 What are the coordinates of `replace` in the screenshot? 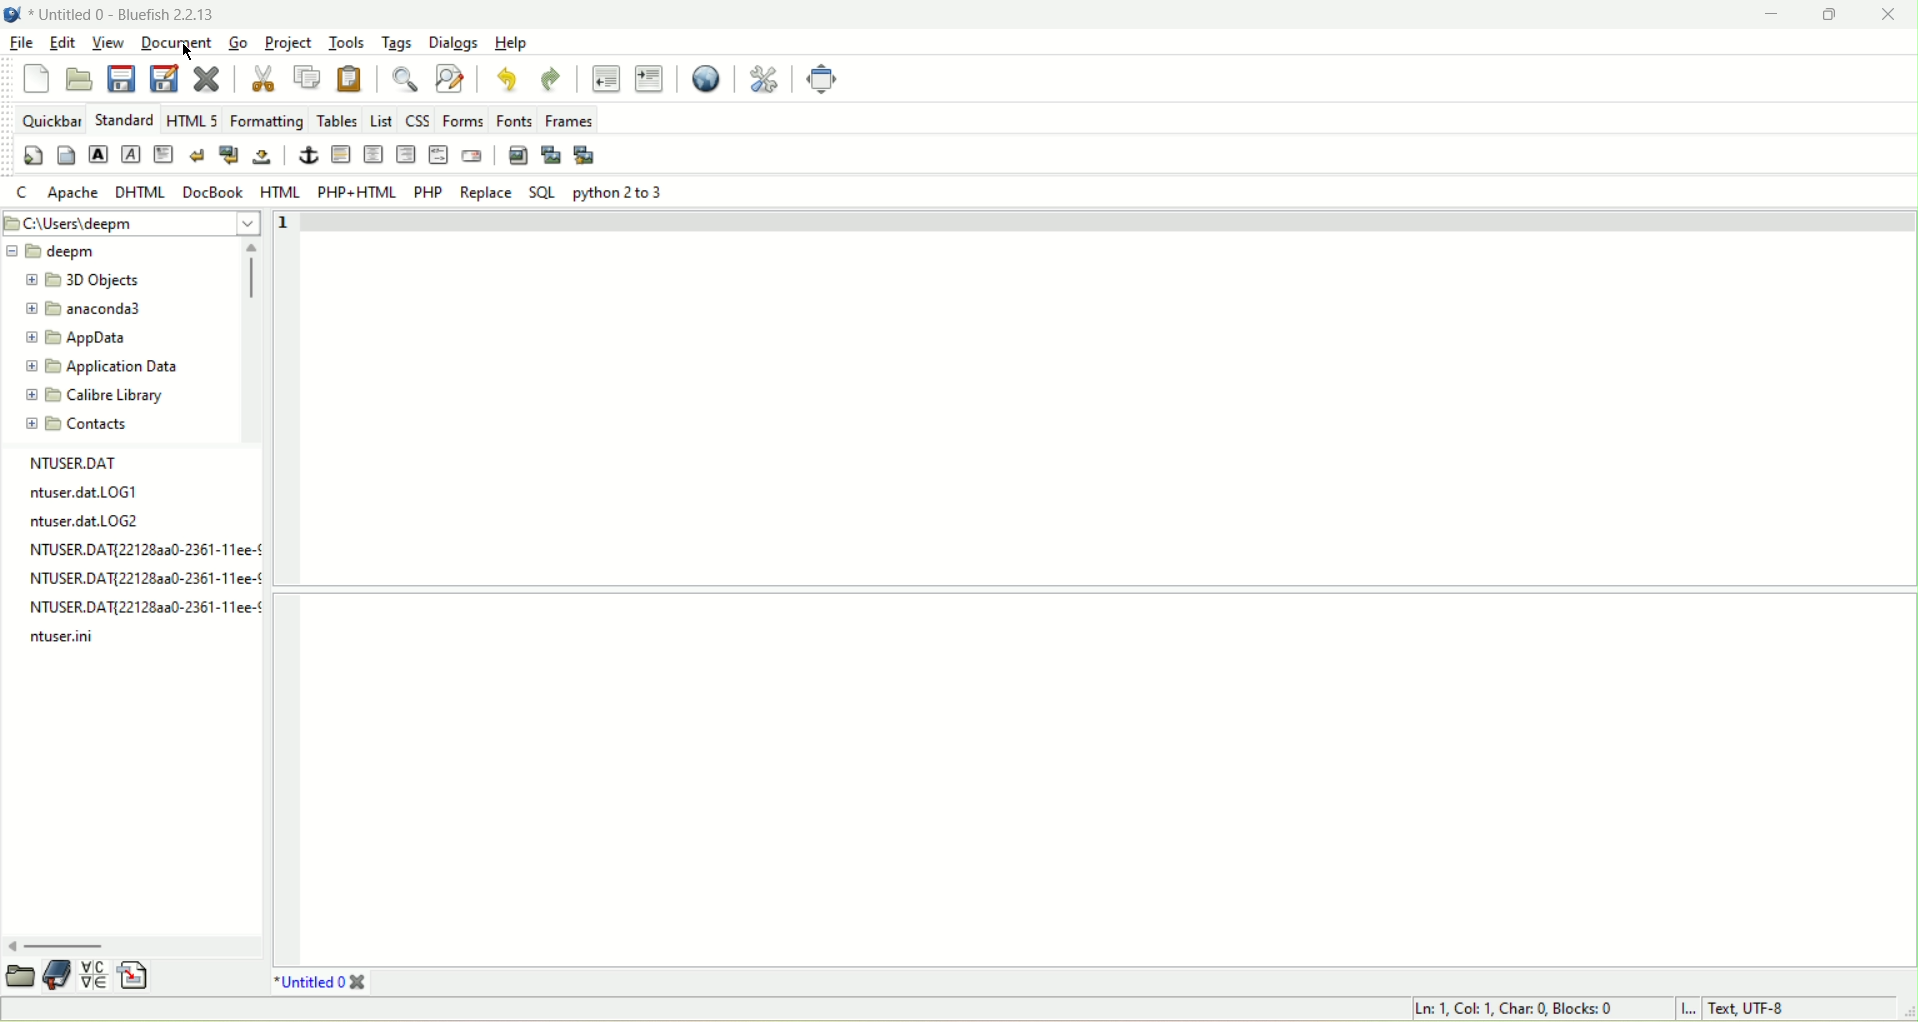 It's located at (486, 191).